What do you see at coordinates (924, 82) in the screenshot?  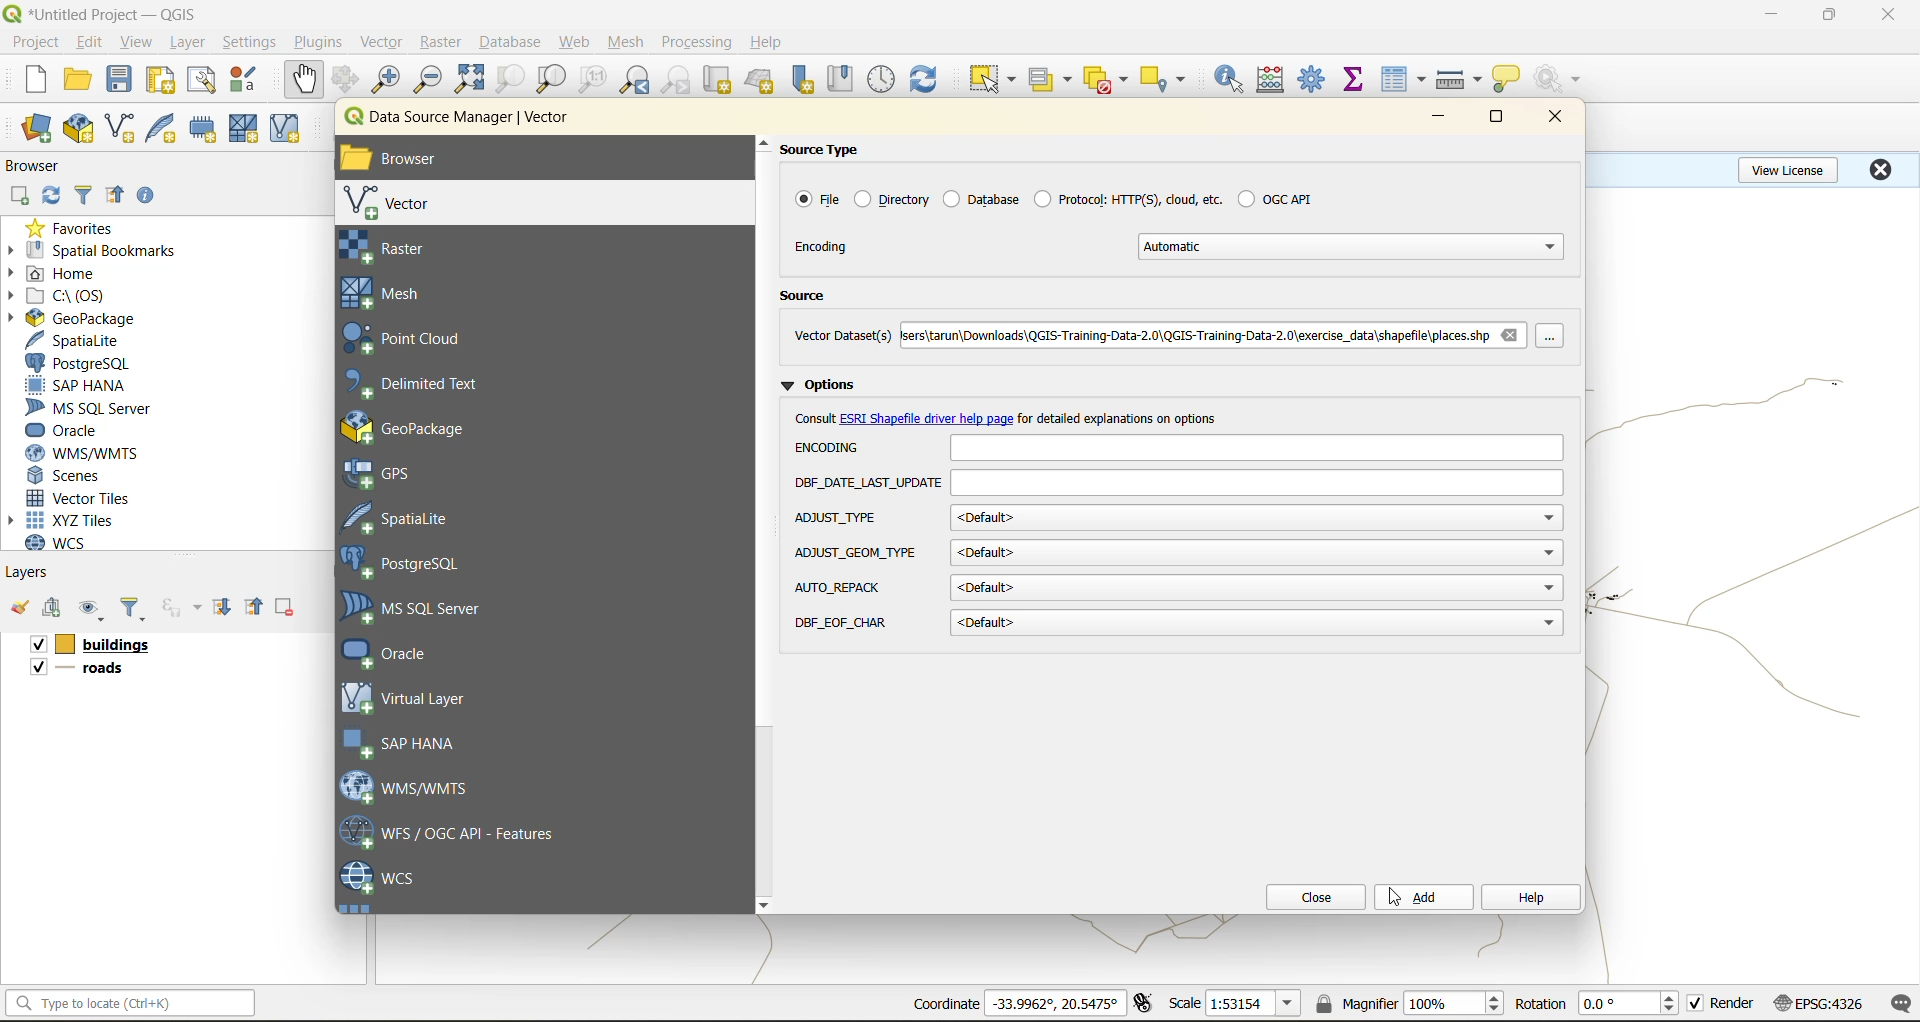 I see `refresh` at bounding box center [924, 82].